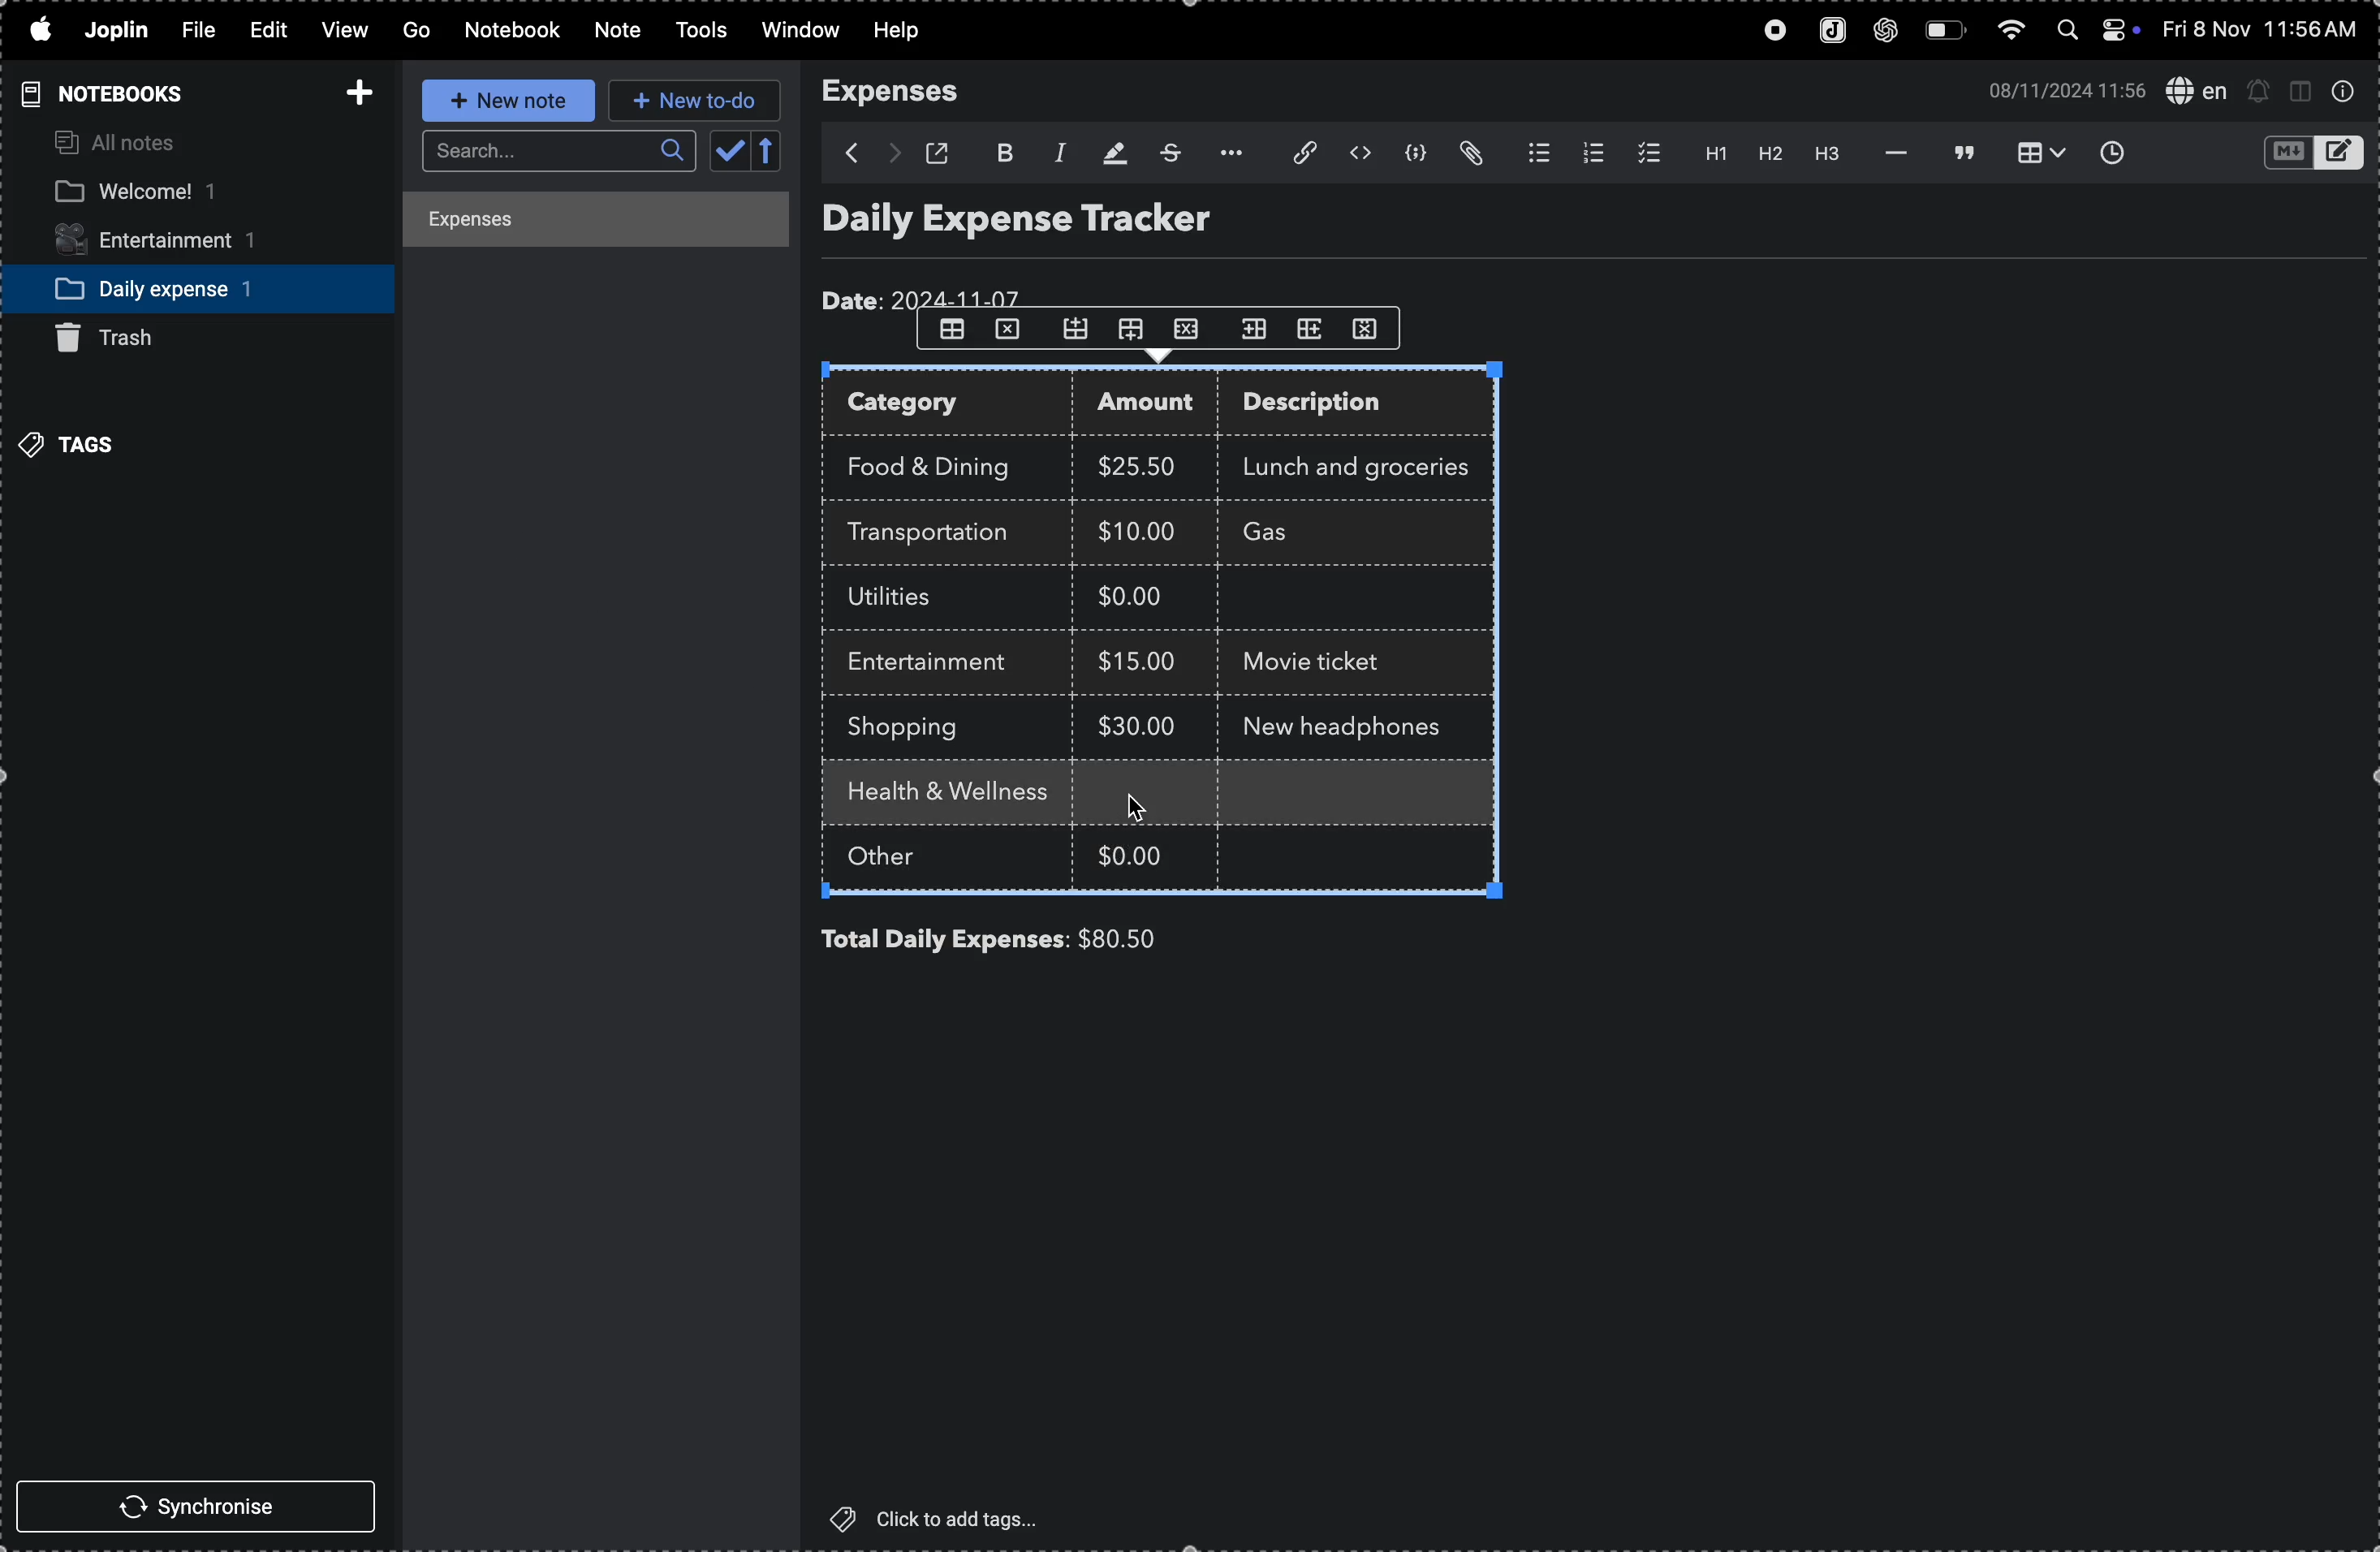 The width and height of the screenshot is (2380, 1552). I want to click on , so click(1077, 327).